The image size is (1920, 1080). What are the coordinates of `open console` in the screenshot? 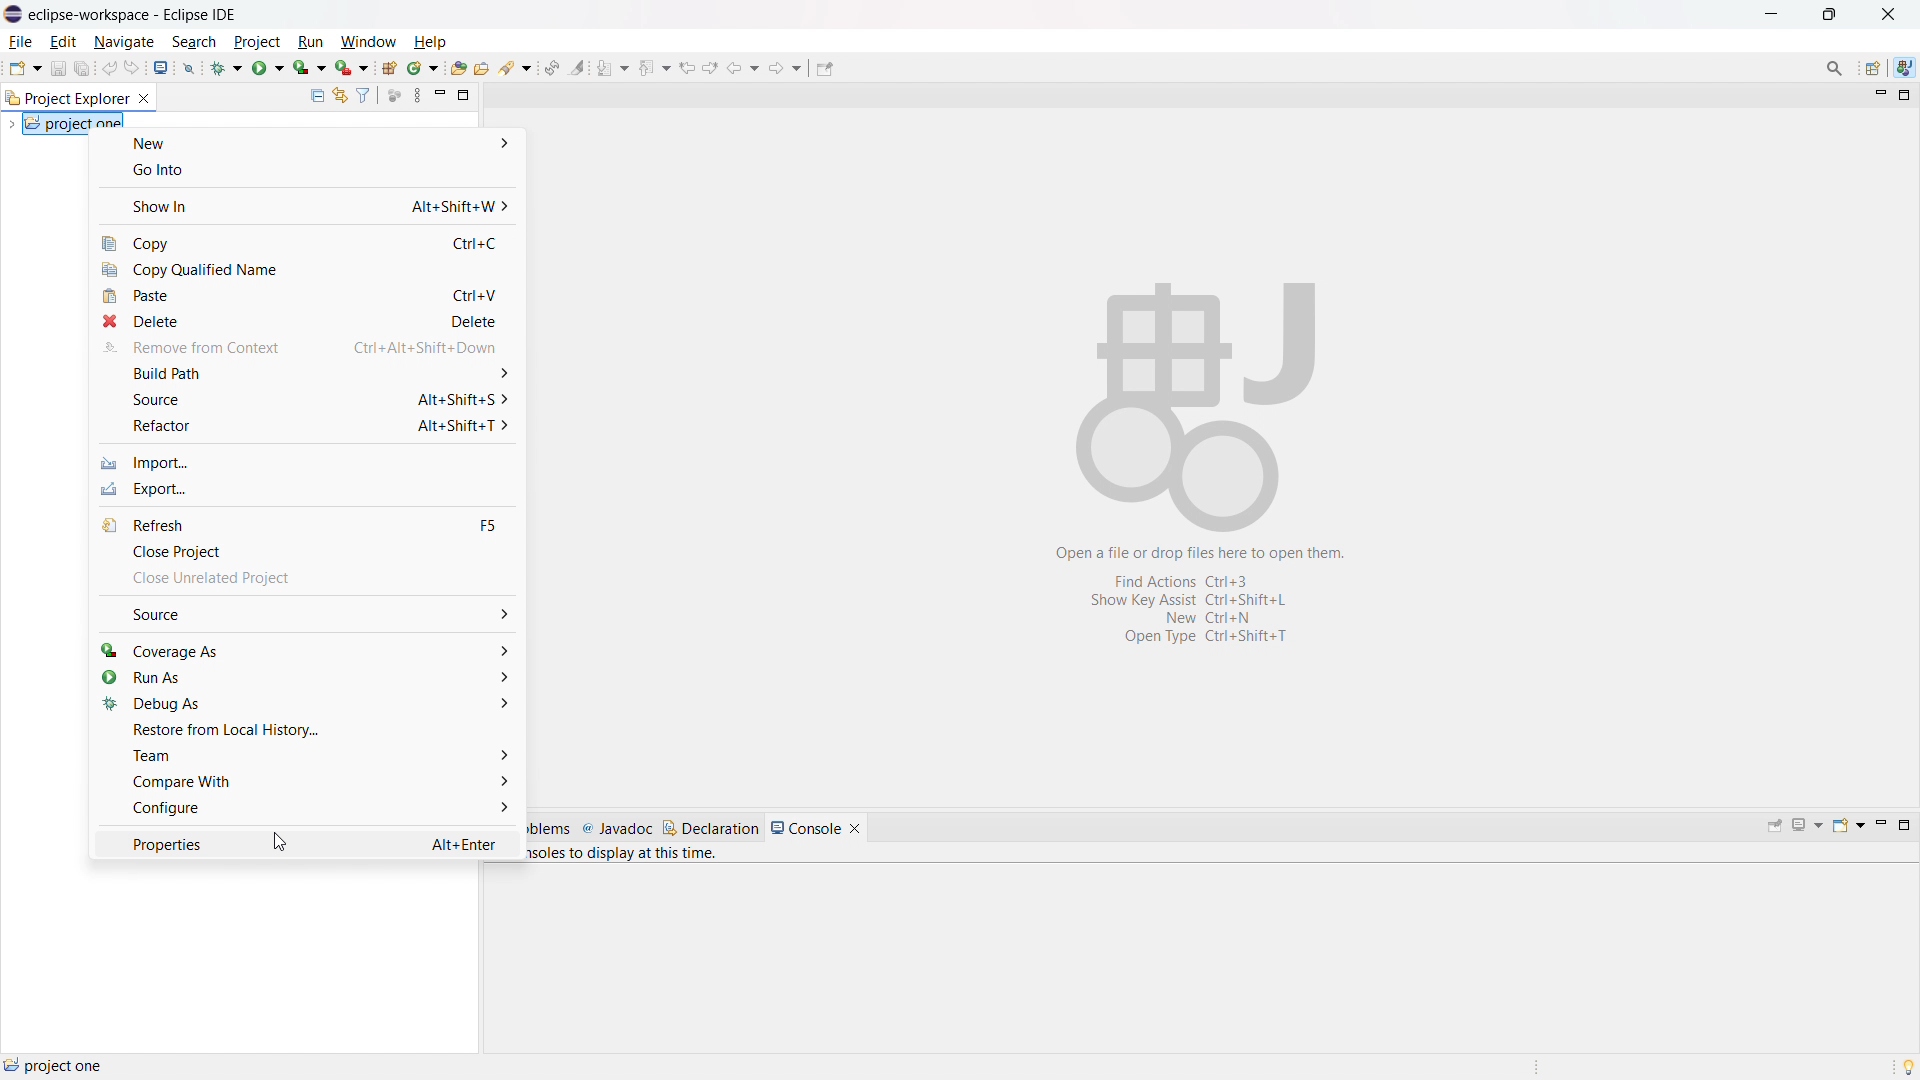 It's located at (162, 68).